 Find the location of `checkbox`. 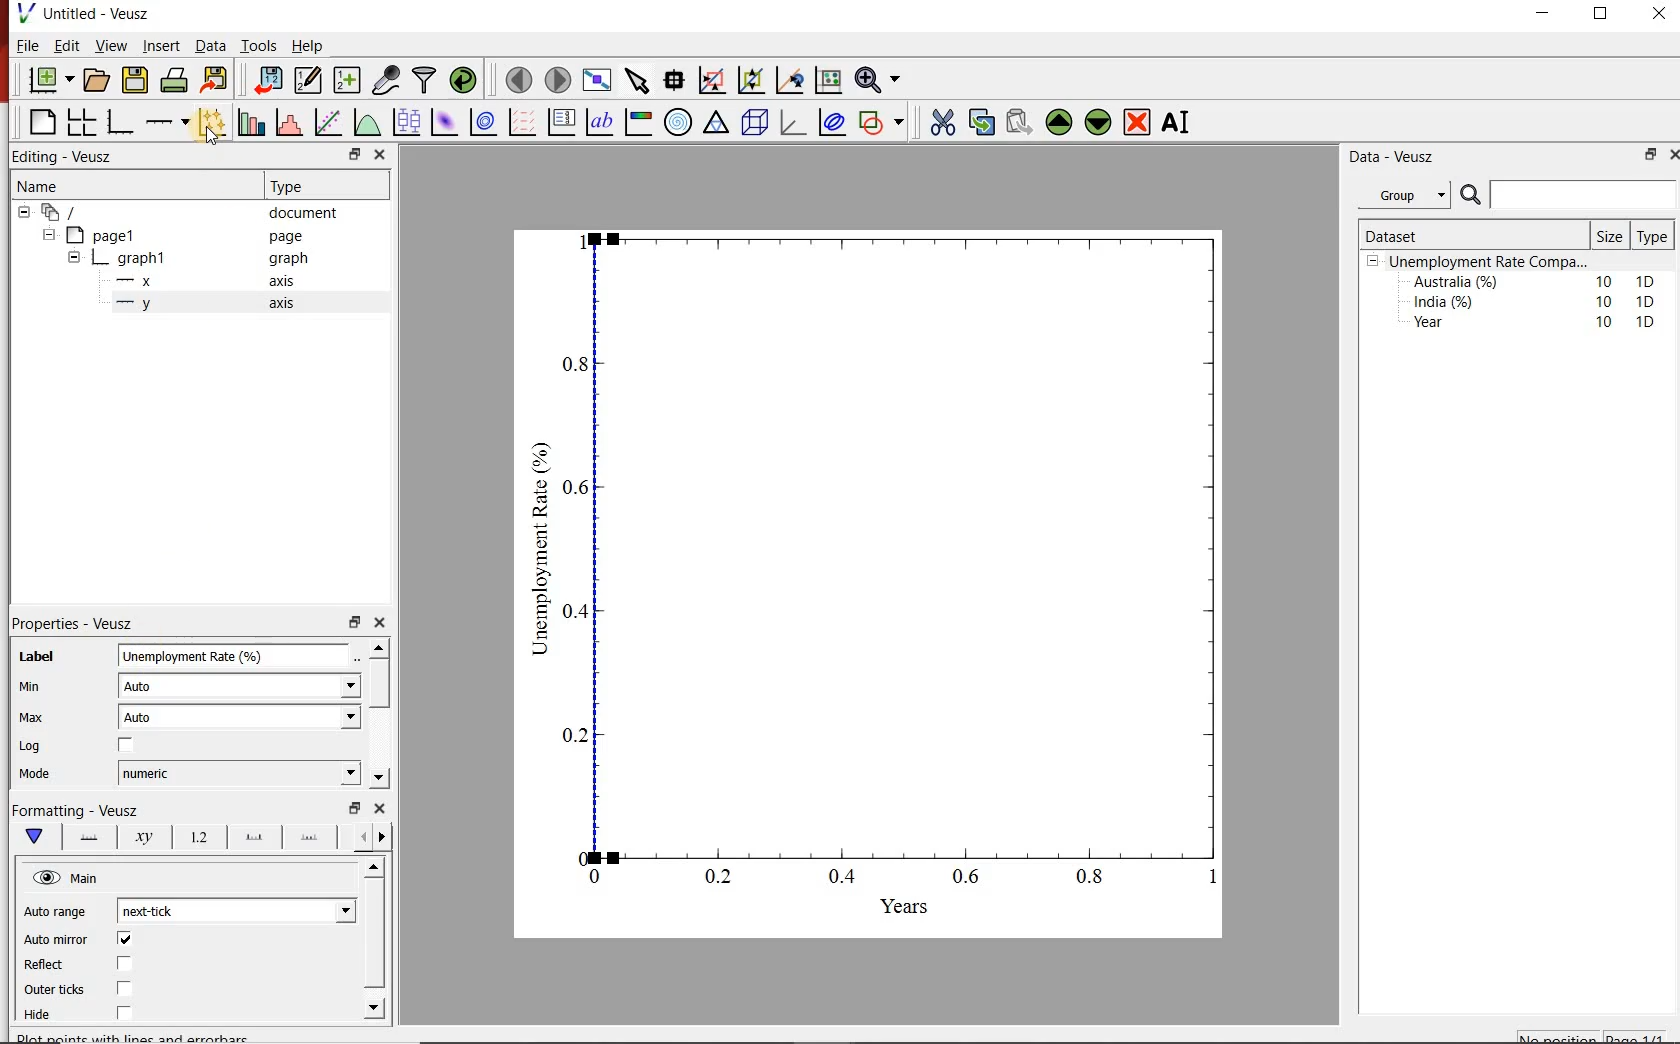

checkbox is located at coordinates (126, 990).